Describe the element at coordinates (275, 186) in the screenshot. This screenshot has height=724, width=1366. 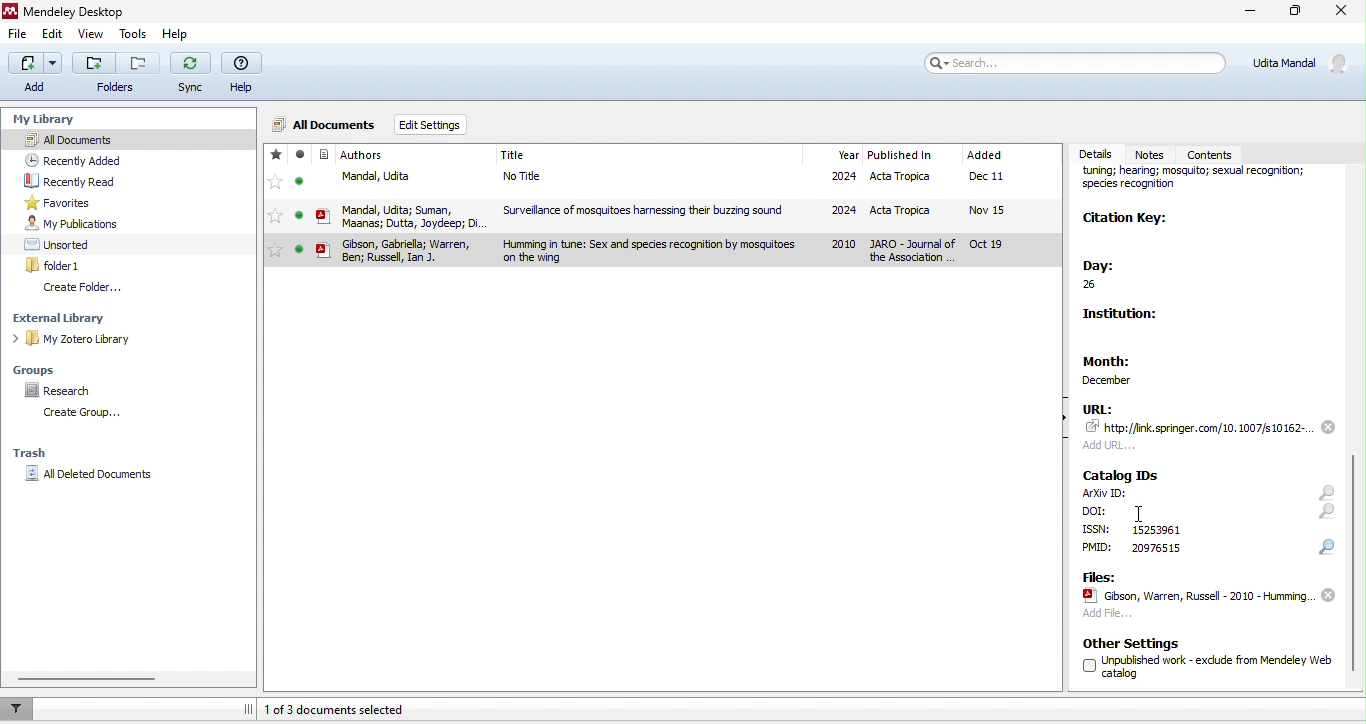
I see `favourites` at that location.